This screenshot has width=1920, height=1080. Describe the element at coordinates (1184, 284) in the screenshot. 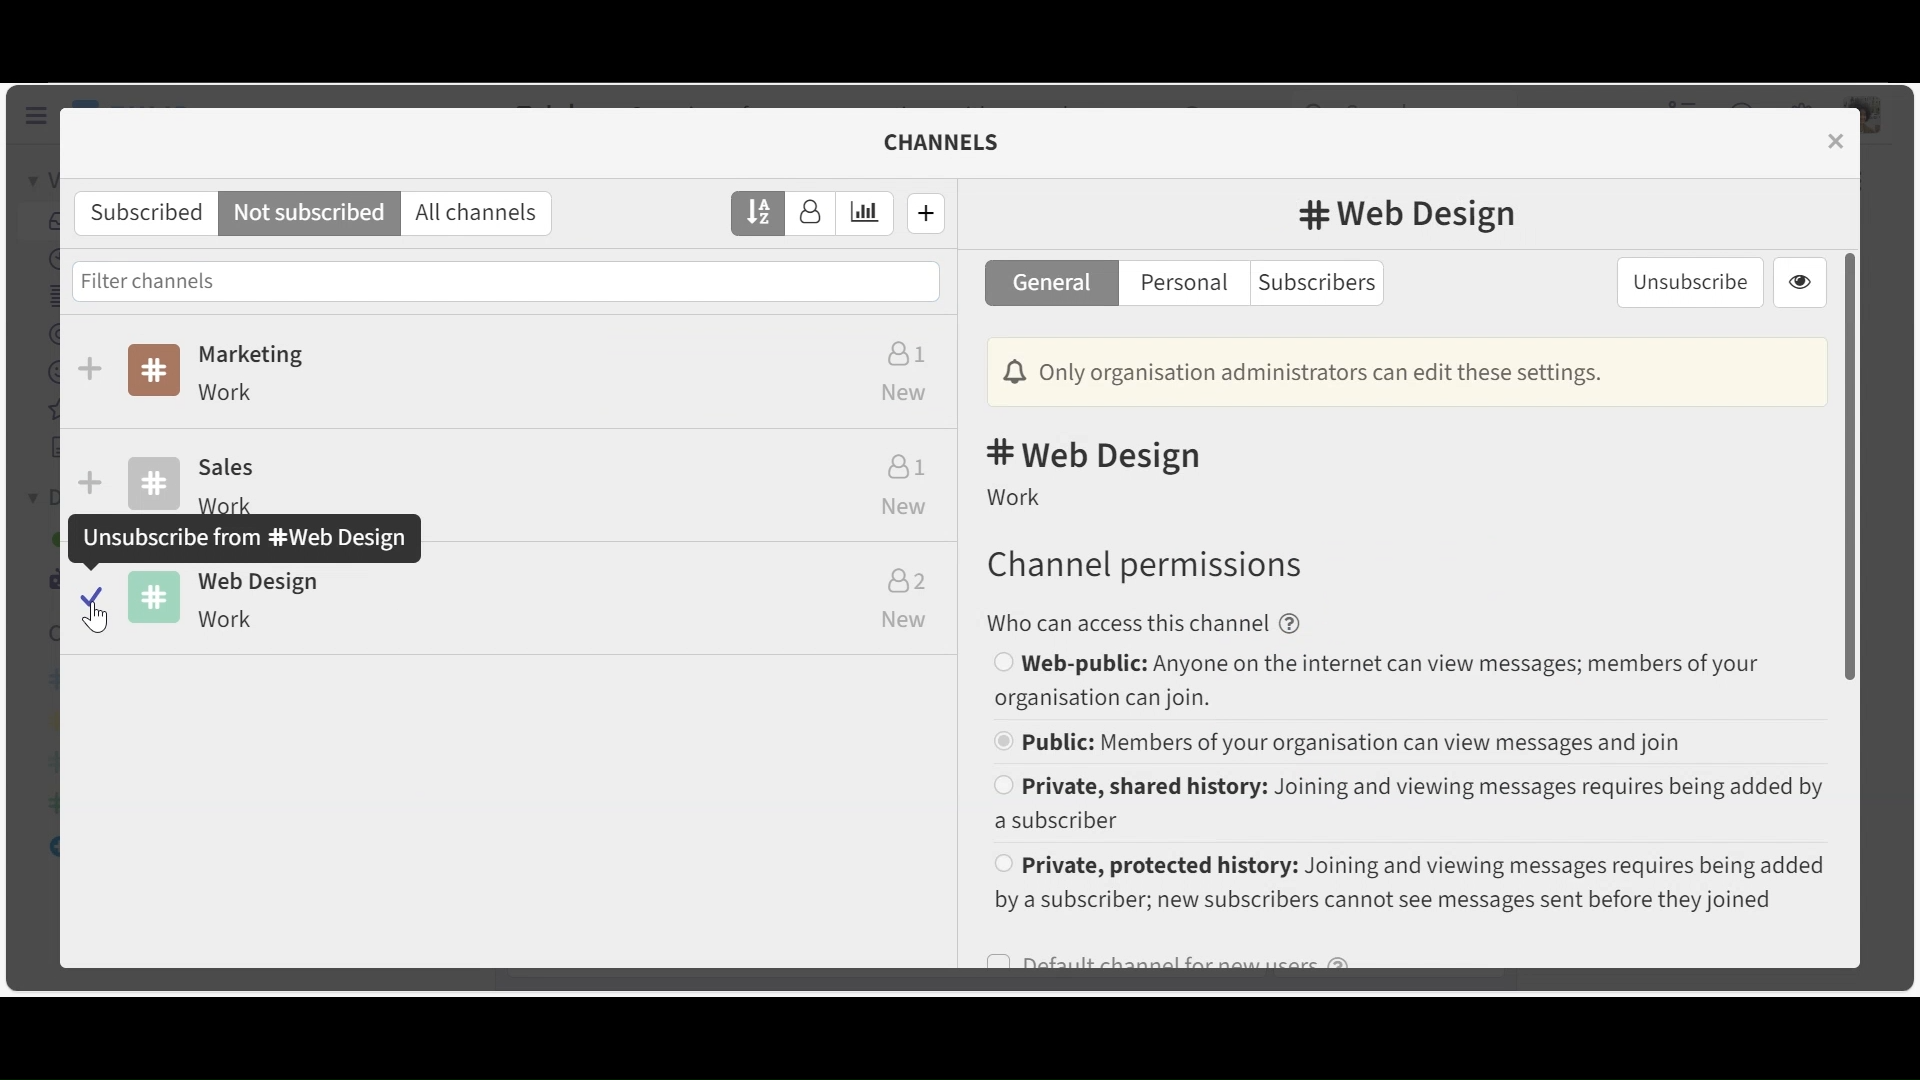

I see `Personal` at that location.